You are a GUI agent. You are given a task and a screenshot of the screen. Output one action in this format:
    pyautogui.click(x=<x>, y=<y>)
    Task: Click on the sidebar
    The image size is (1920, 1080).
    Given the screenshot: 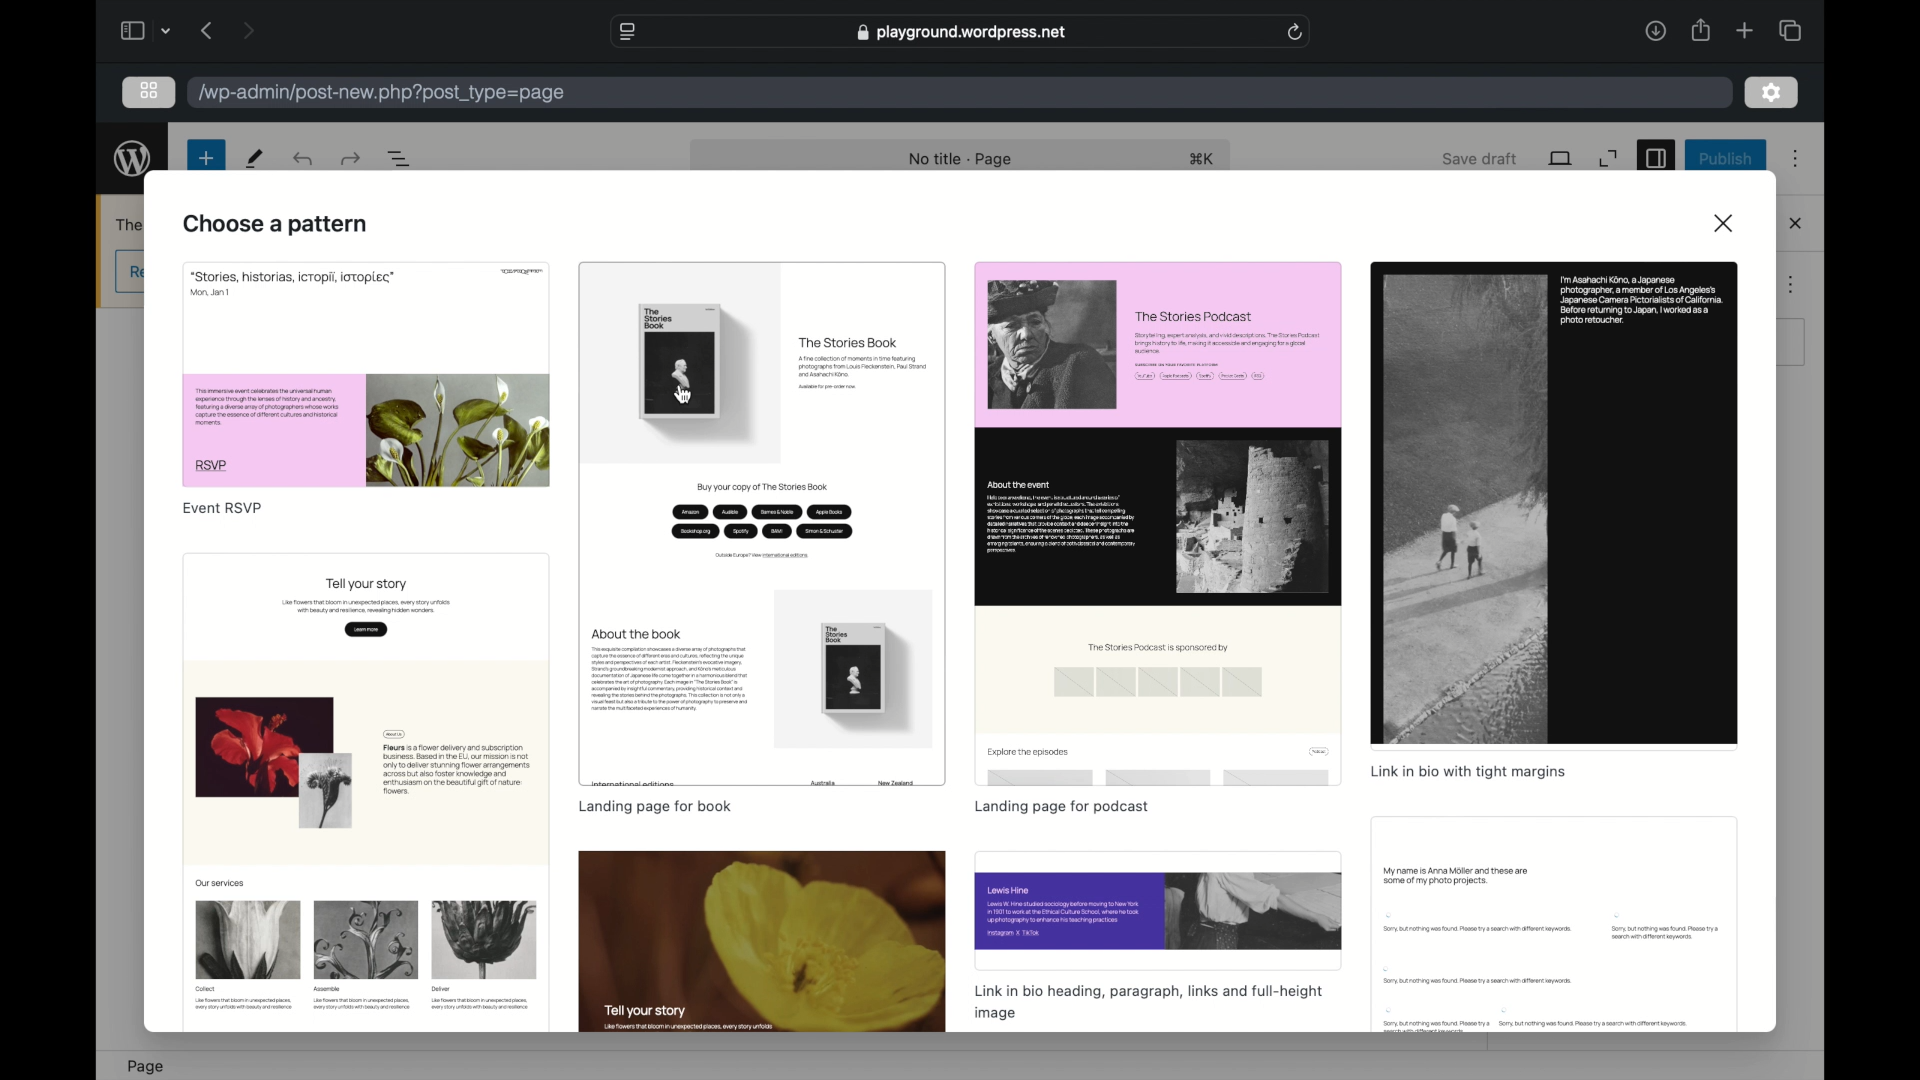 What is the action you would take?
    pyautogui.click(x=1656, y=159)
    